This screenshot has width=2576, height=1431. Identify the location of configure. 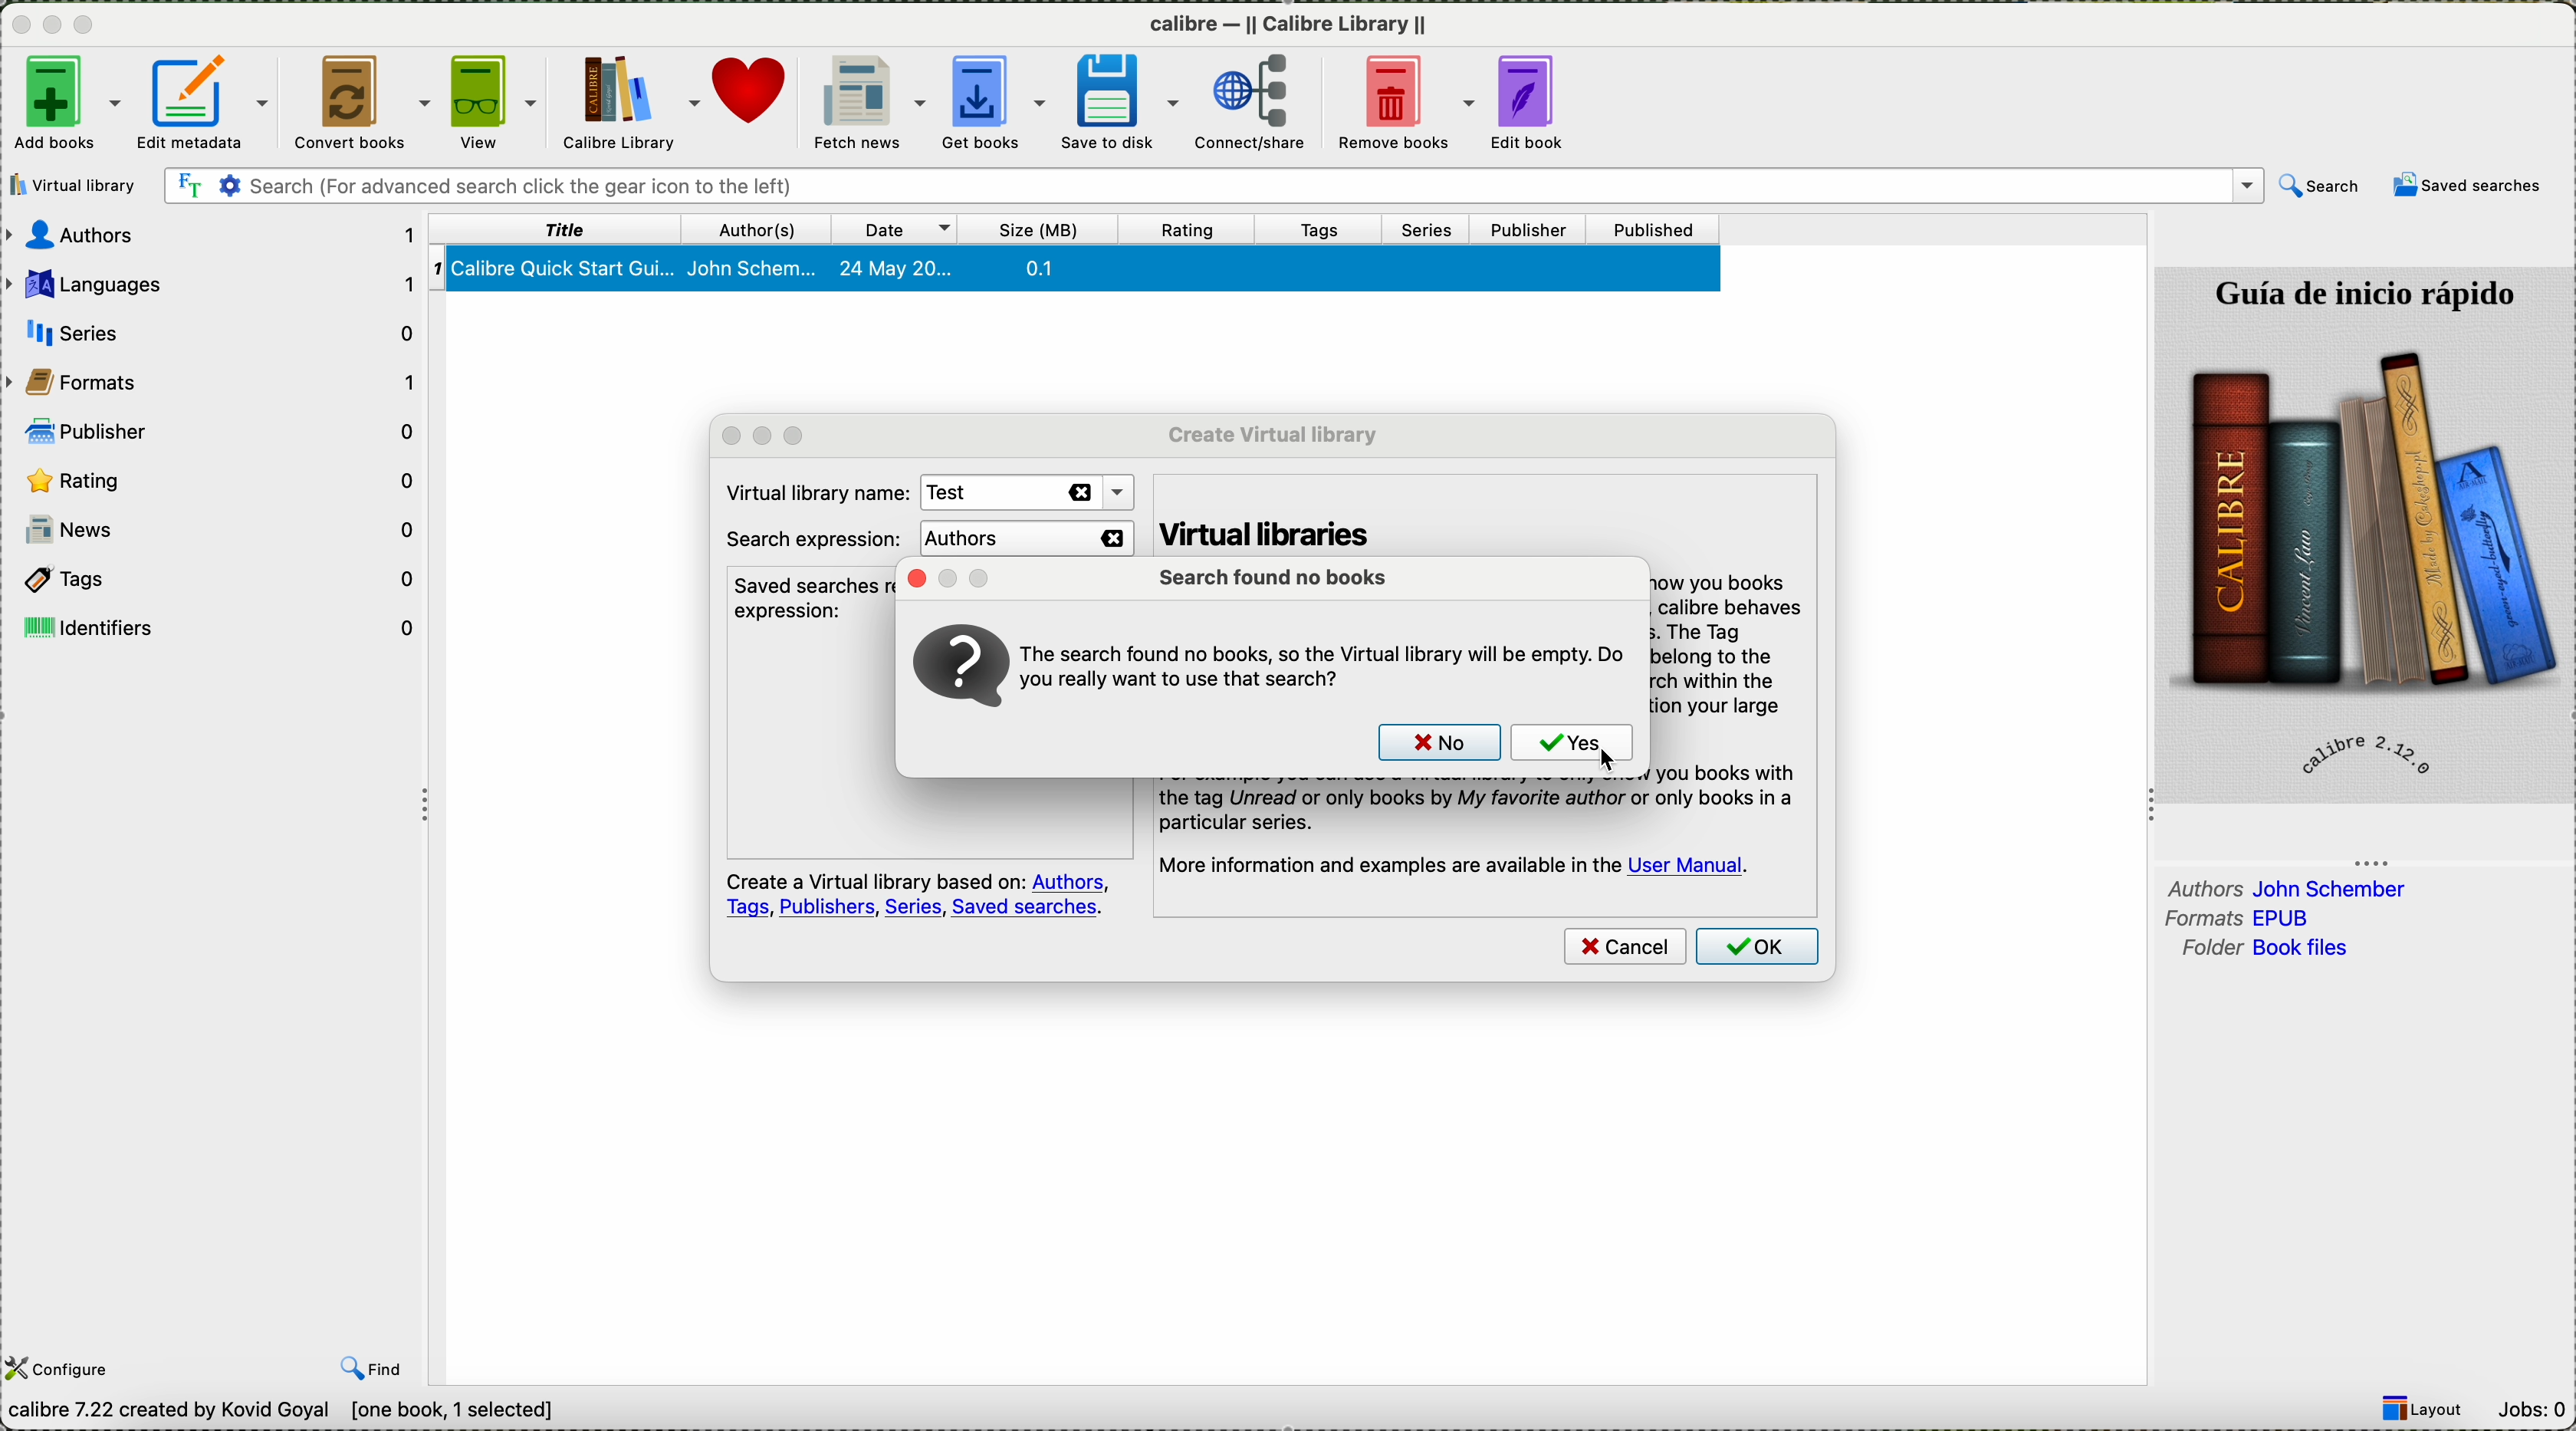
(63, 1368).